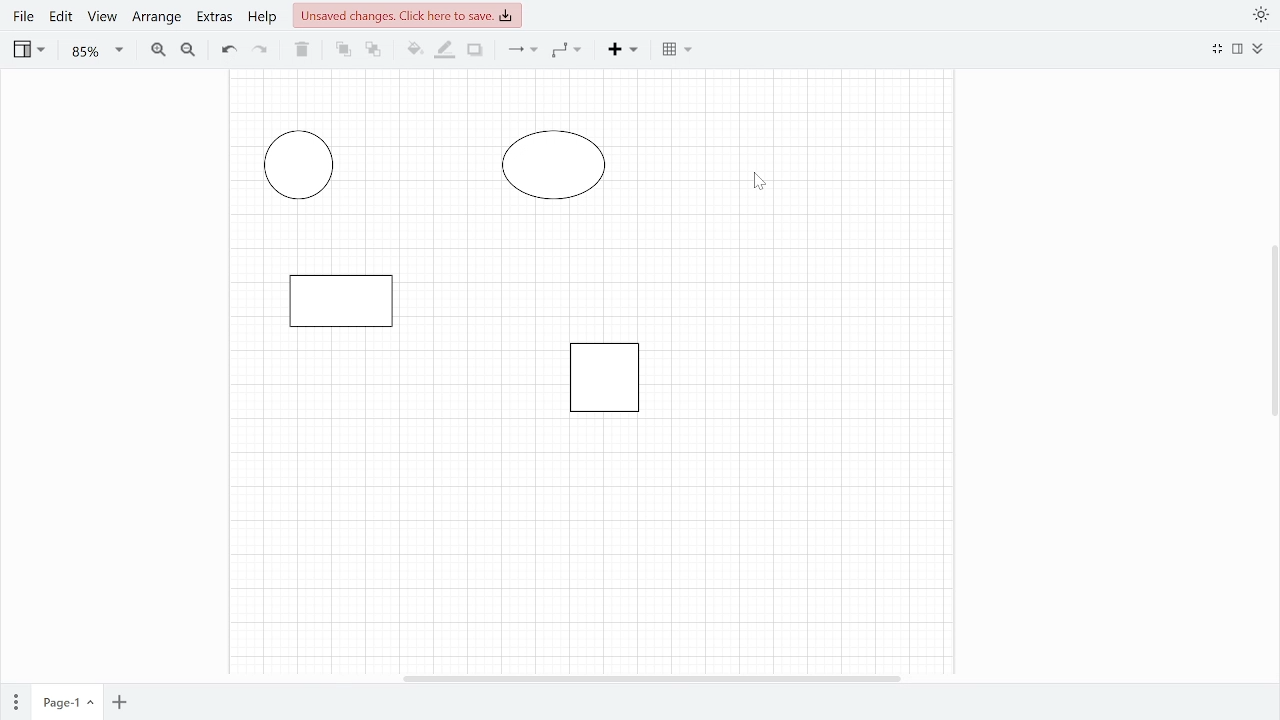 This screenshot has height=720, width=1280. I want to click on Help, so click(262, 21).